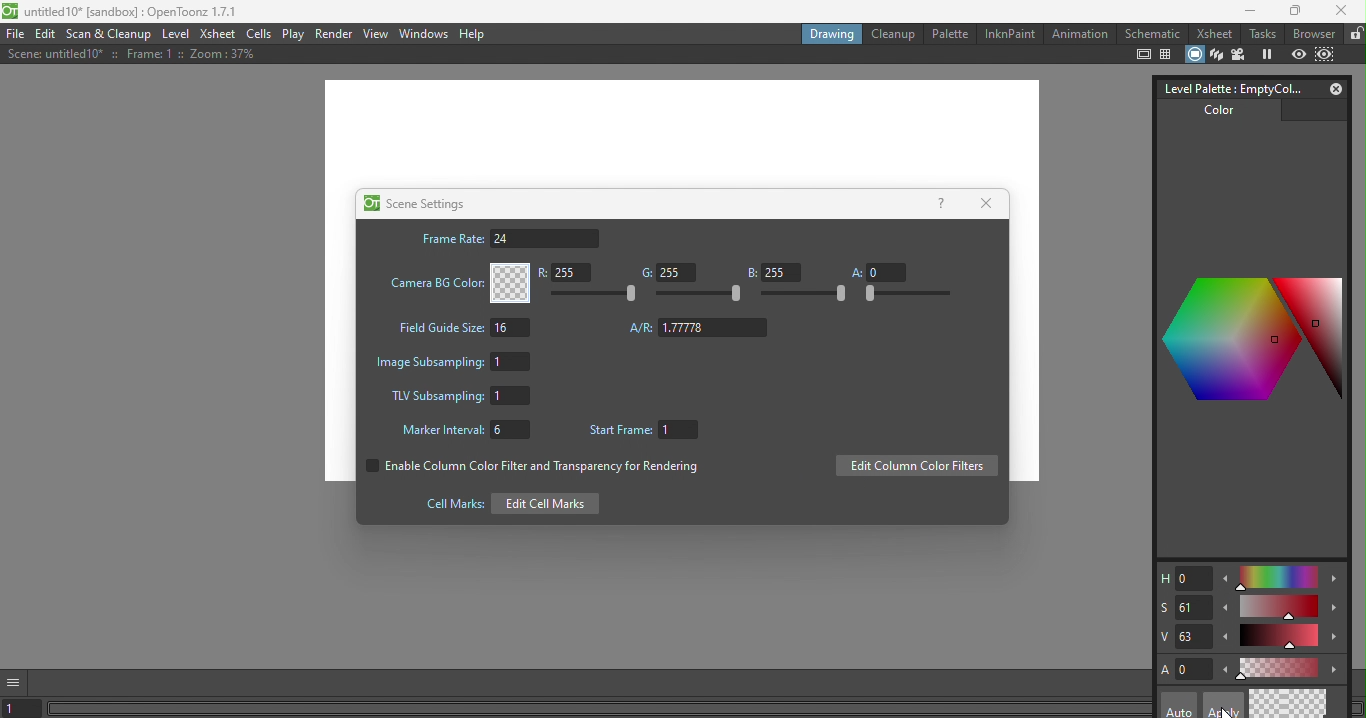  Describe the element at coordinates (414, 203) in the screenshot. I see `Scene settings` at that location.